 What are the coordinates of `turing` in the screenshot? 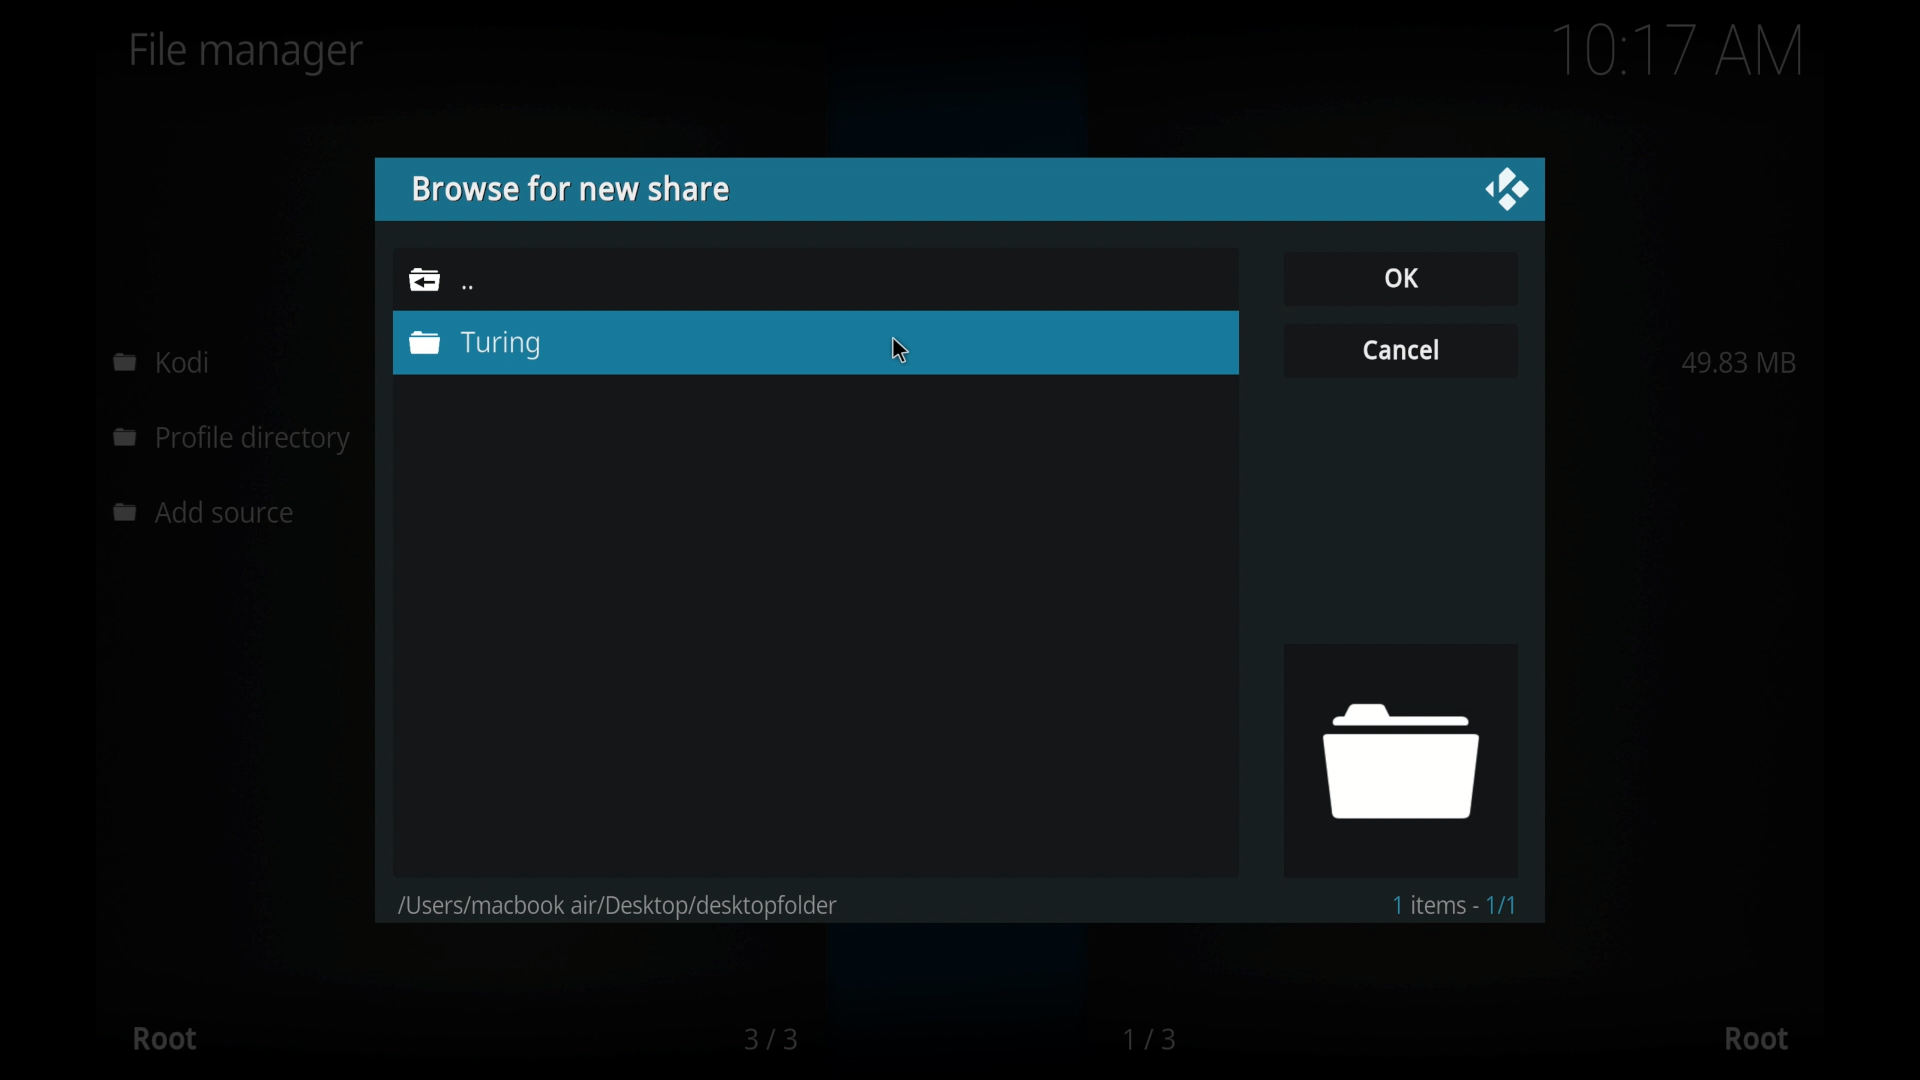 It's located at (517, 343).